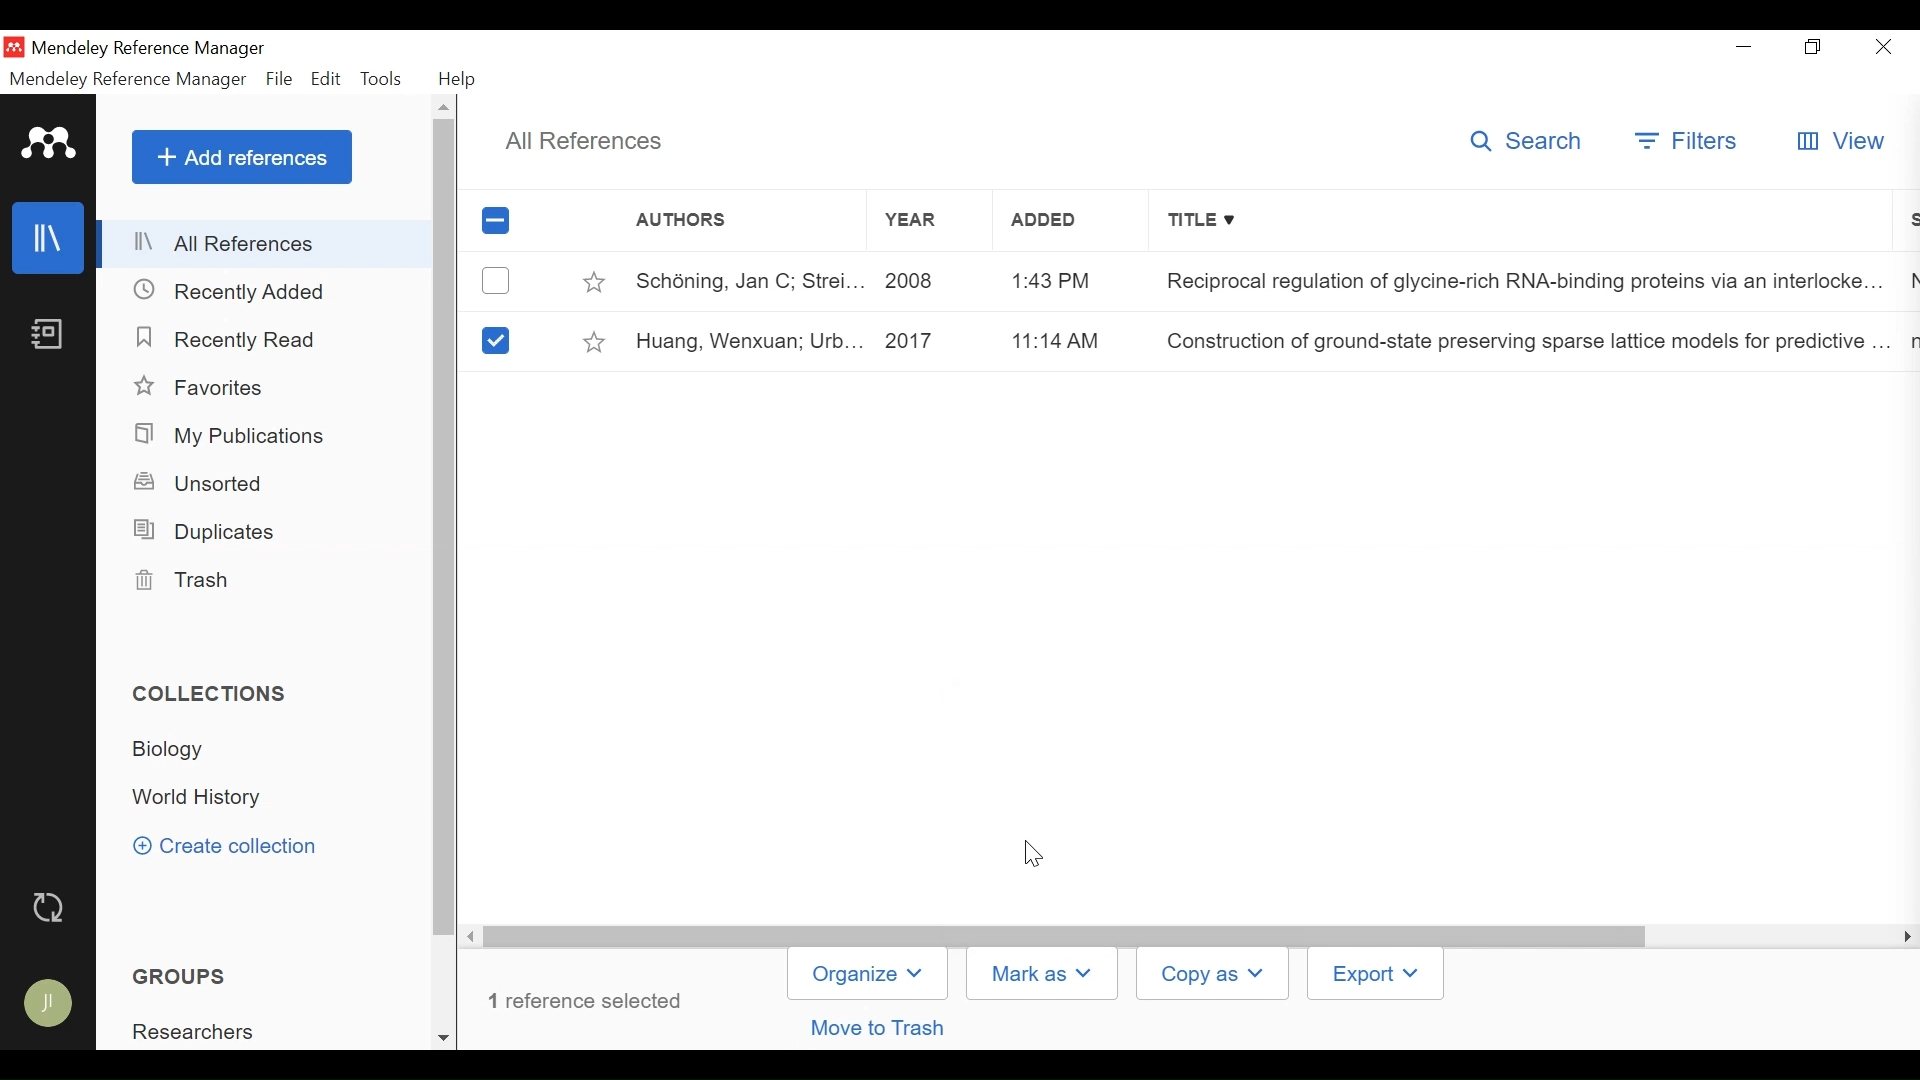  Describe the element at coordinates (592, 1001) in the screenshot. I see `number of reference selected` at that location.